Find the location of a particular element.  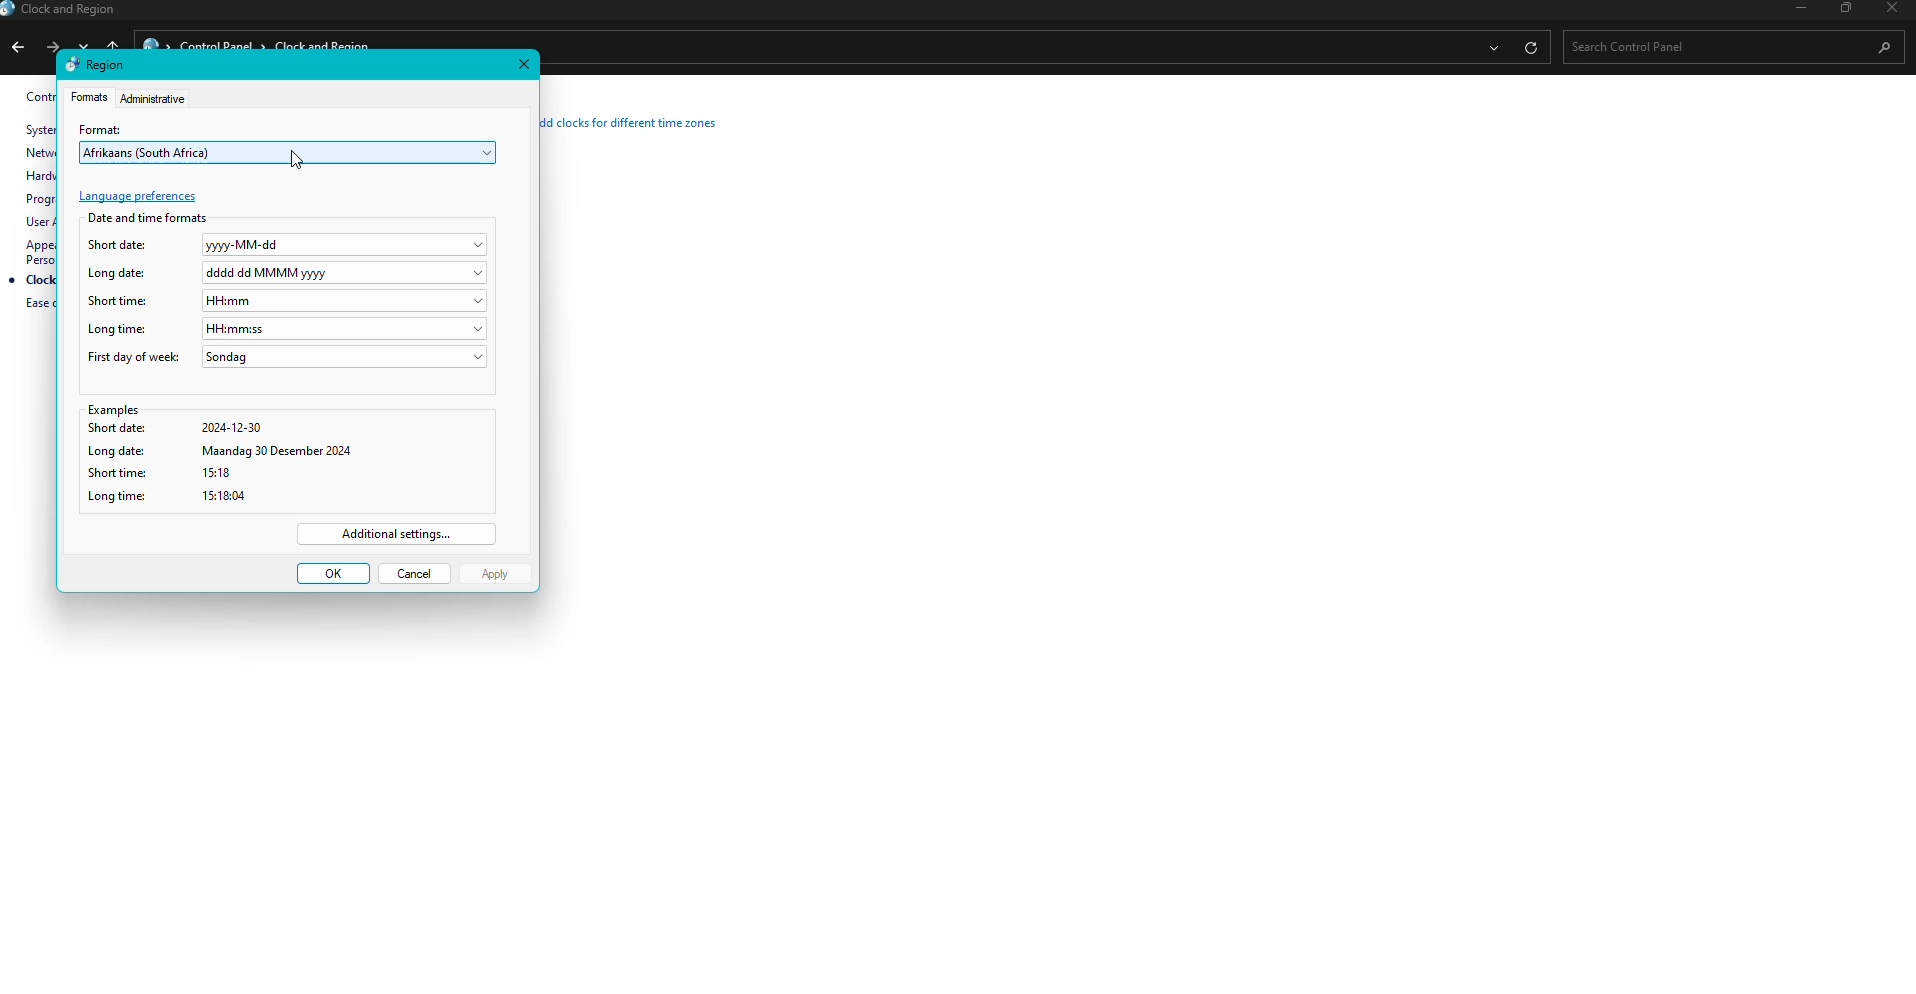

Region is located at coordinates (96, 64).